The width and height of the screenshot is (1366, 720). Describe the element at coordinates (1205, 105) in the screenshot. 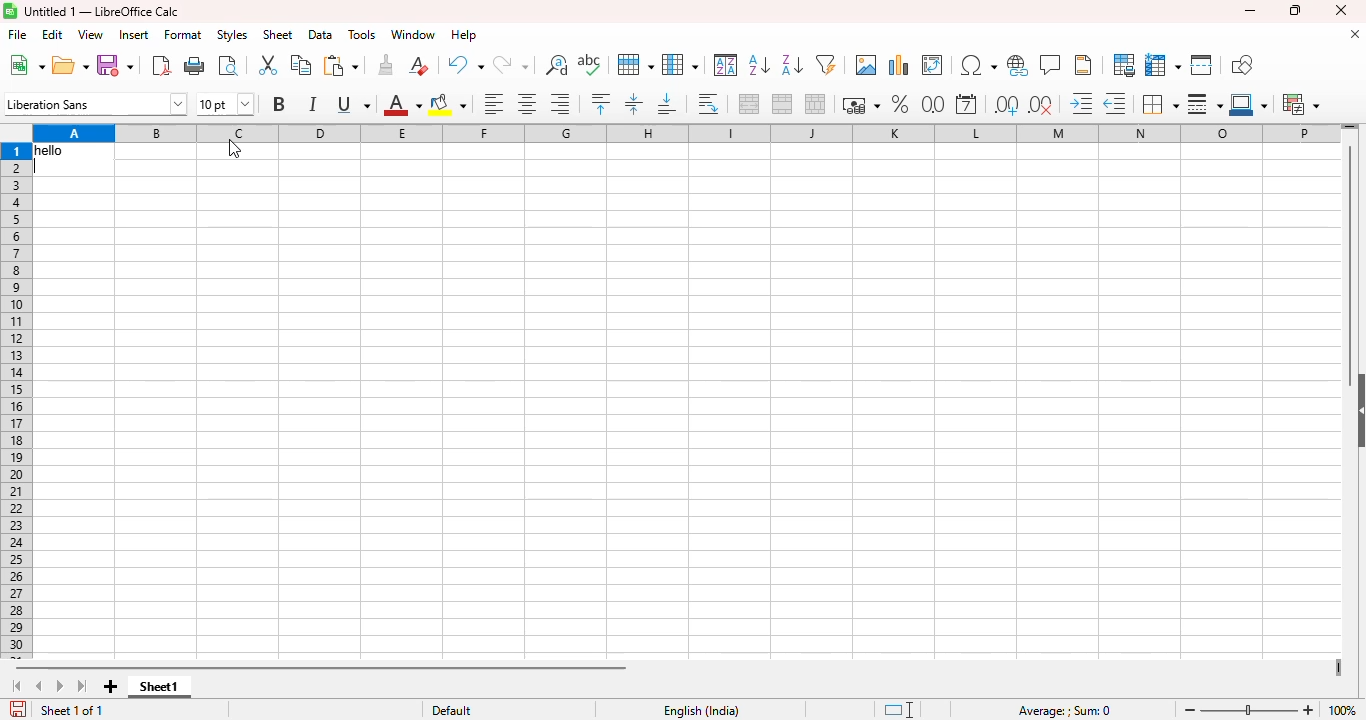

I see `border style` at that location.